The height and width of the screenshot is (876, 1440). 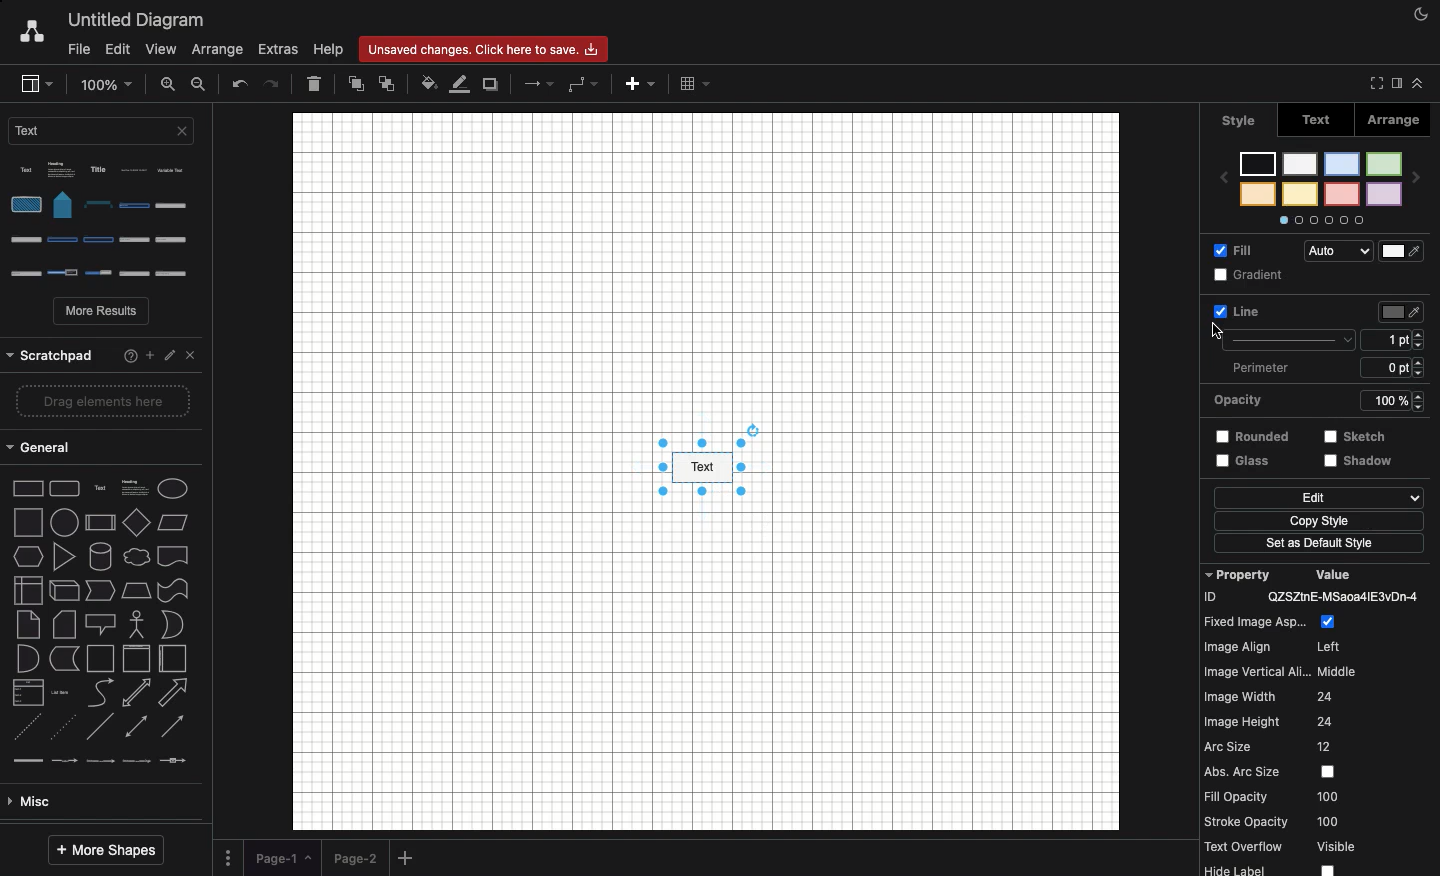 What do you see at coordinates (169, 83) in the screenshot?
I see `Zoom in` at bounding box center [169, 83].